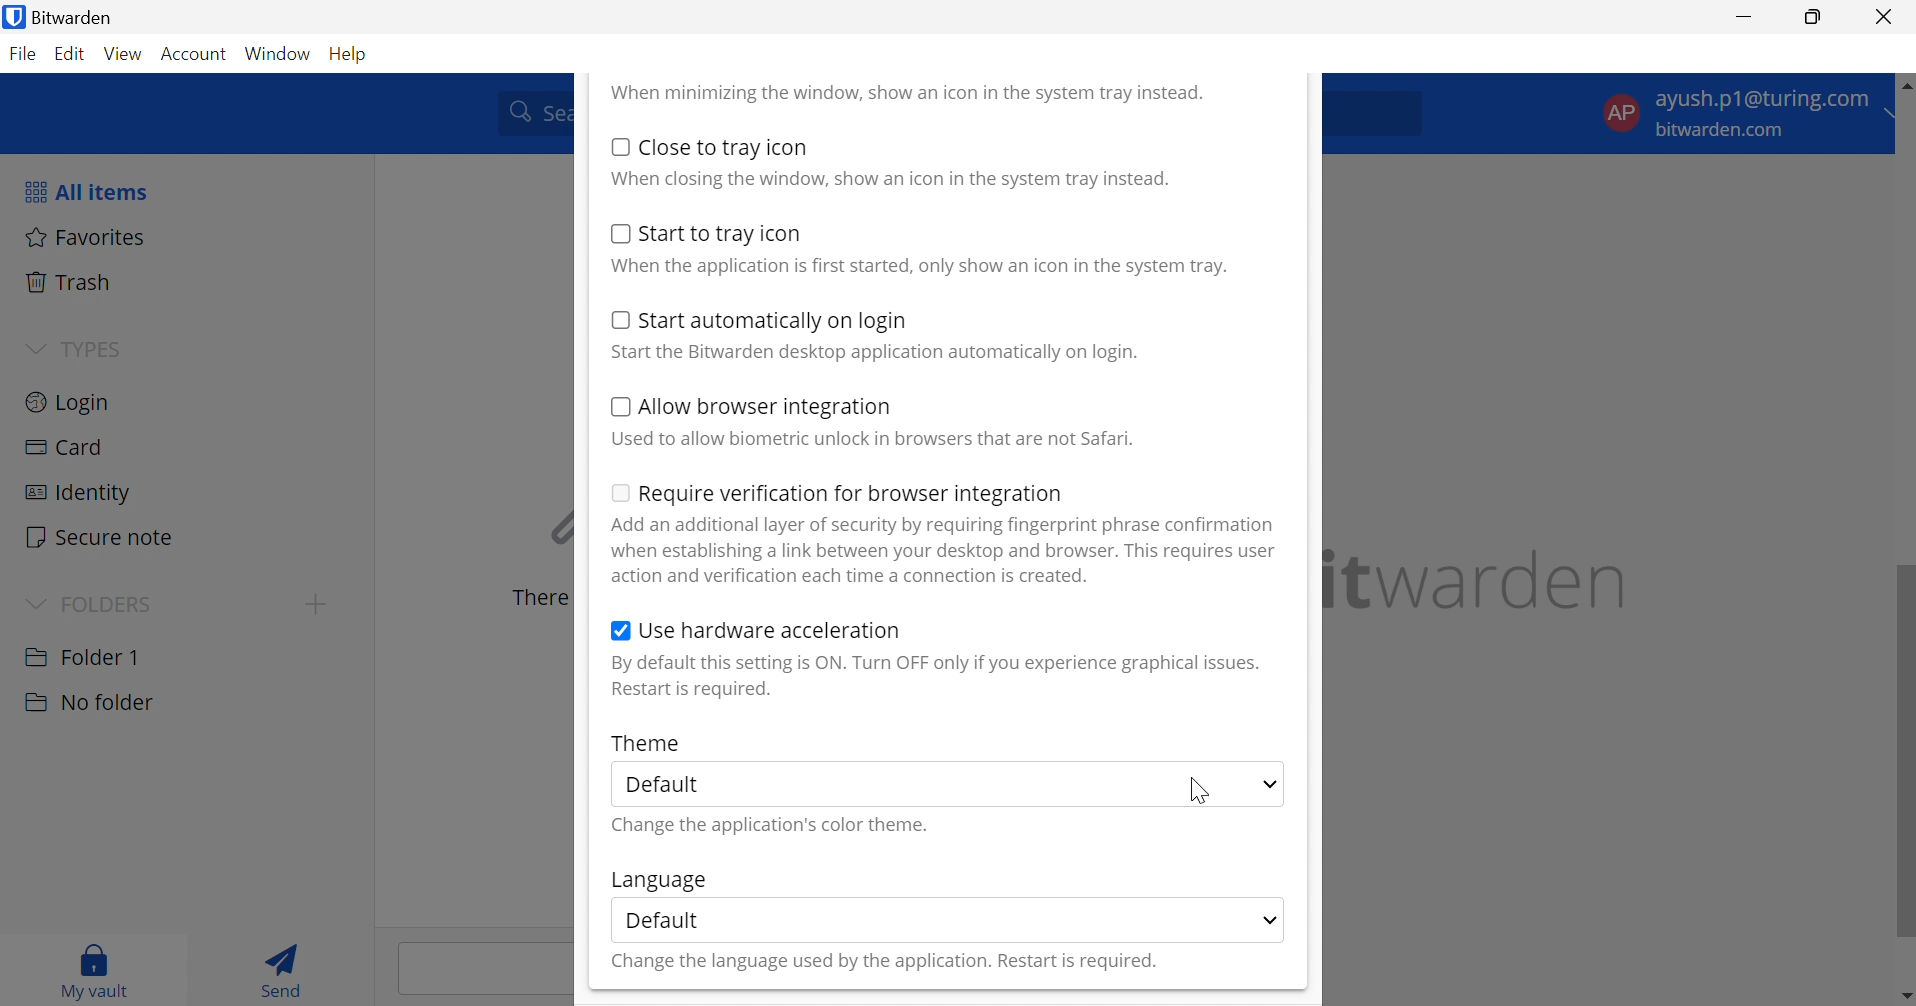 The image size is (1916, 1006). I want to click on bitwarden logo, so click(12, 19).